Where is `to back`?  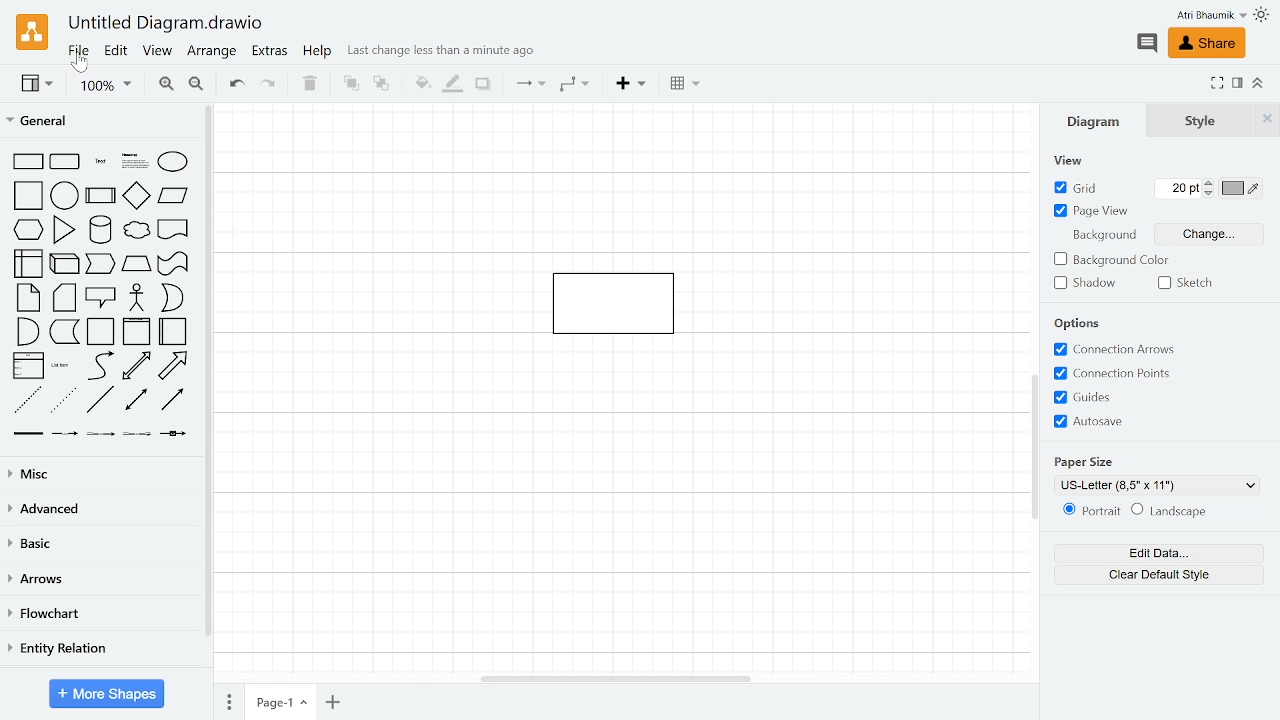
to back is located at coordinates (381, 86).